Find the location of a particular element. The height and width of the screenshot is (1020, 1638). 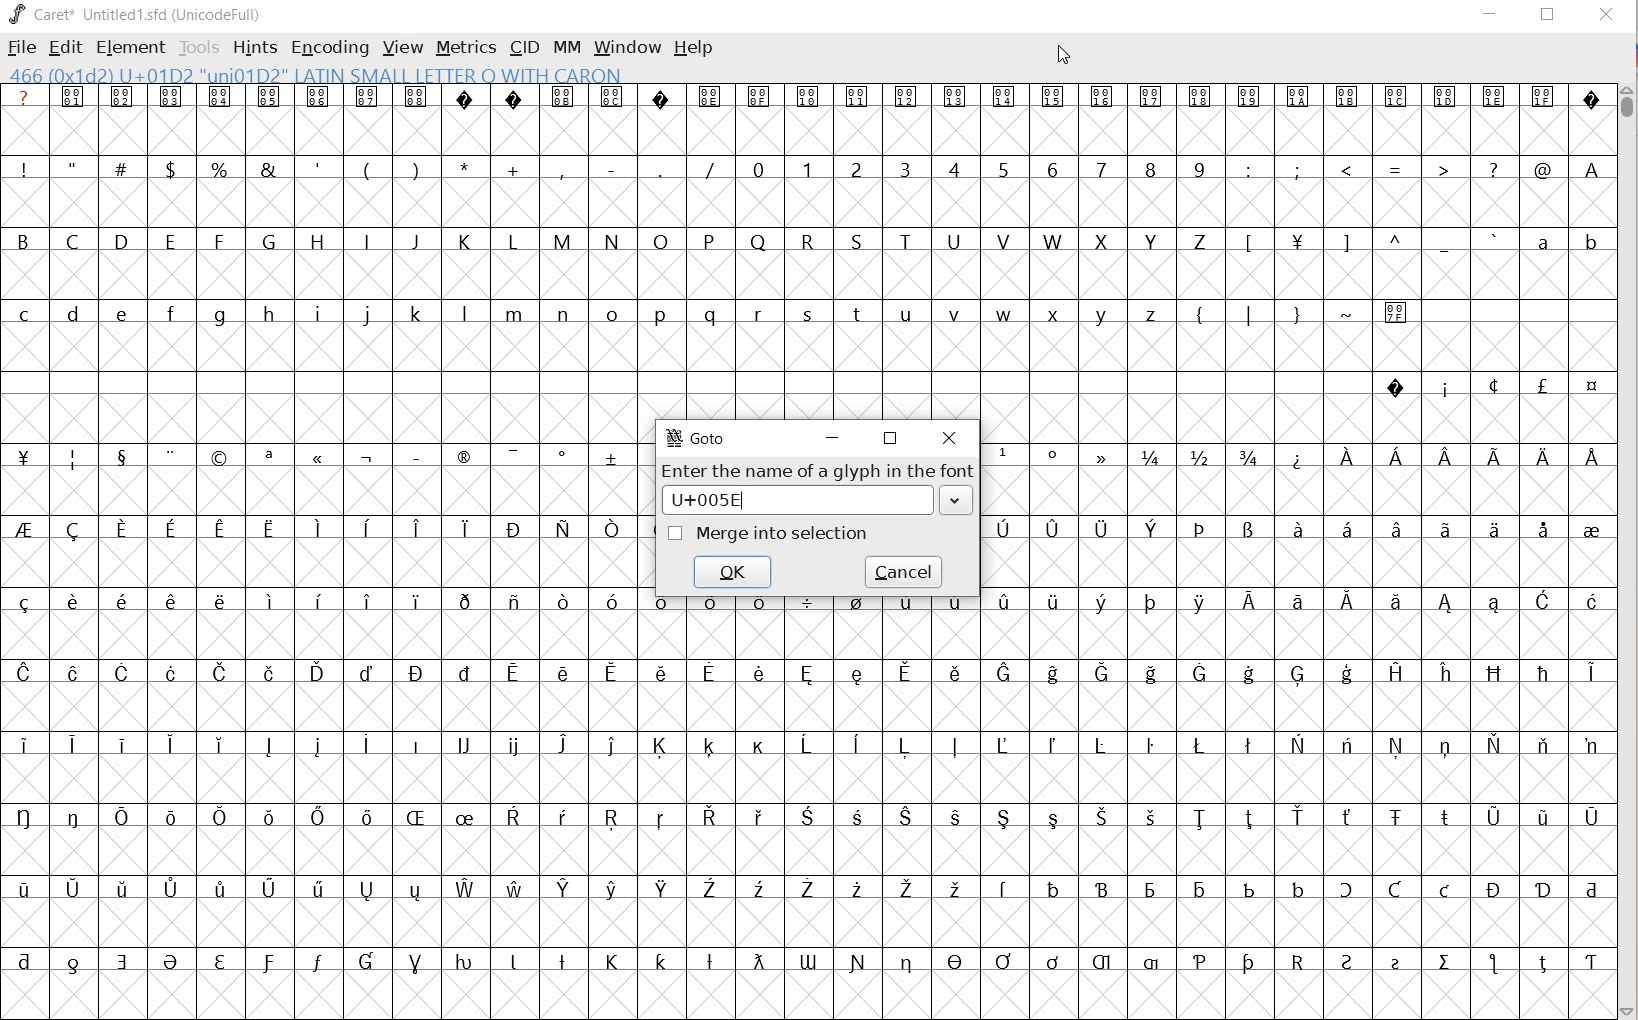

METRICS is located at coordinates (466, 48).